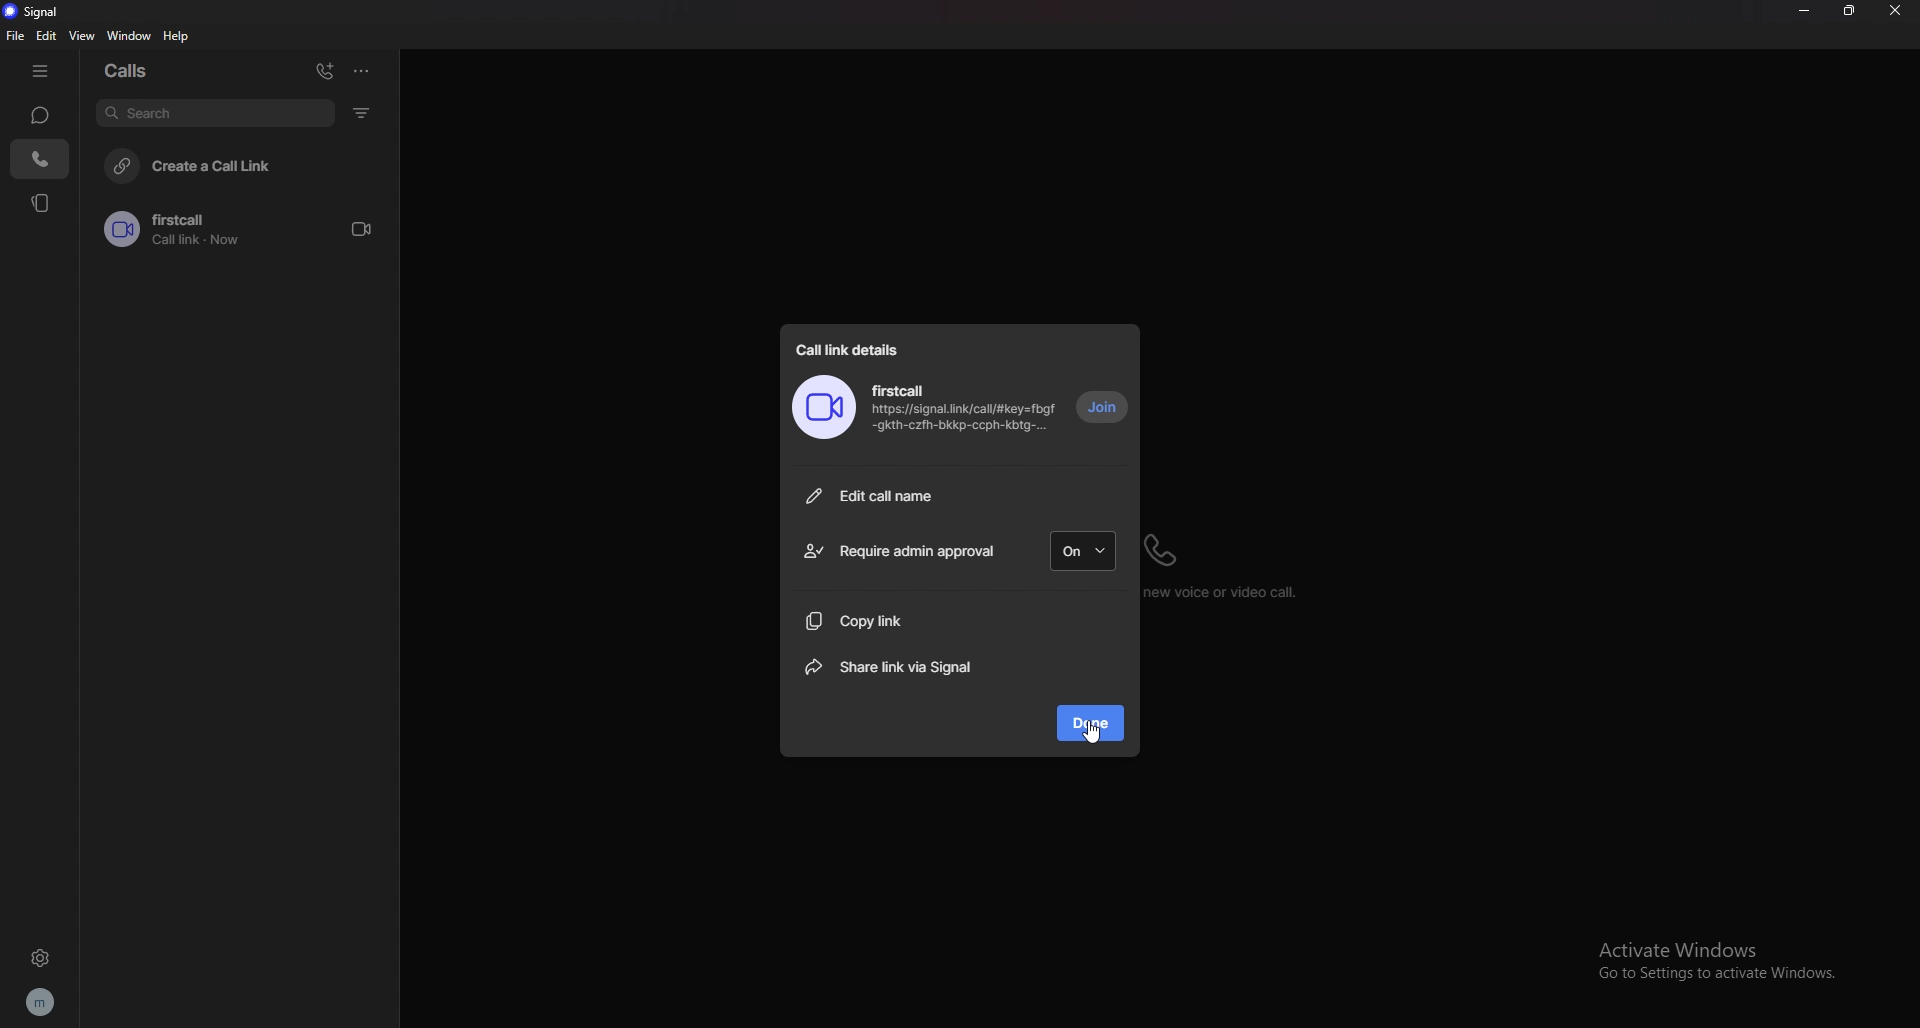  What do you see at coordinates (83, 35) in the screenshot?
I see `view` at bounding box center [83, 35].